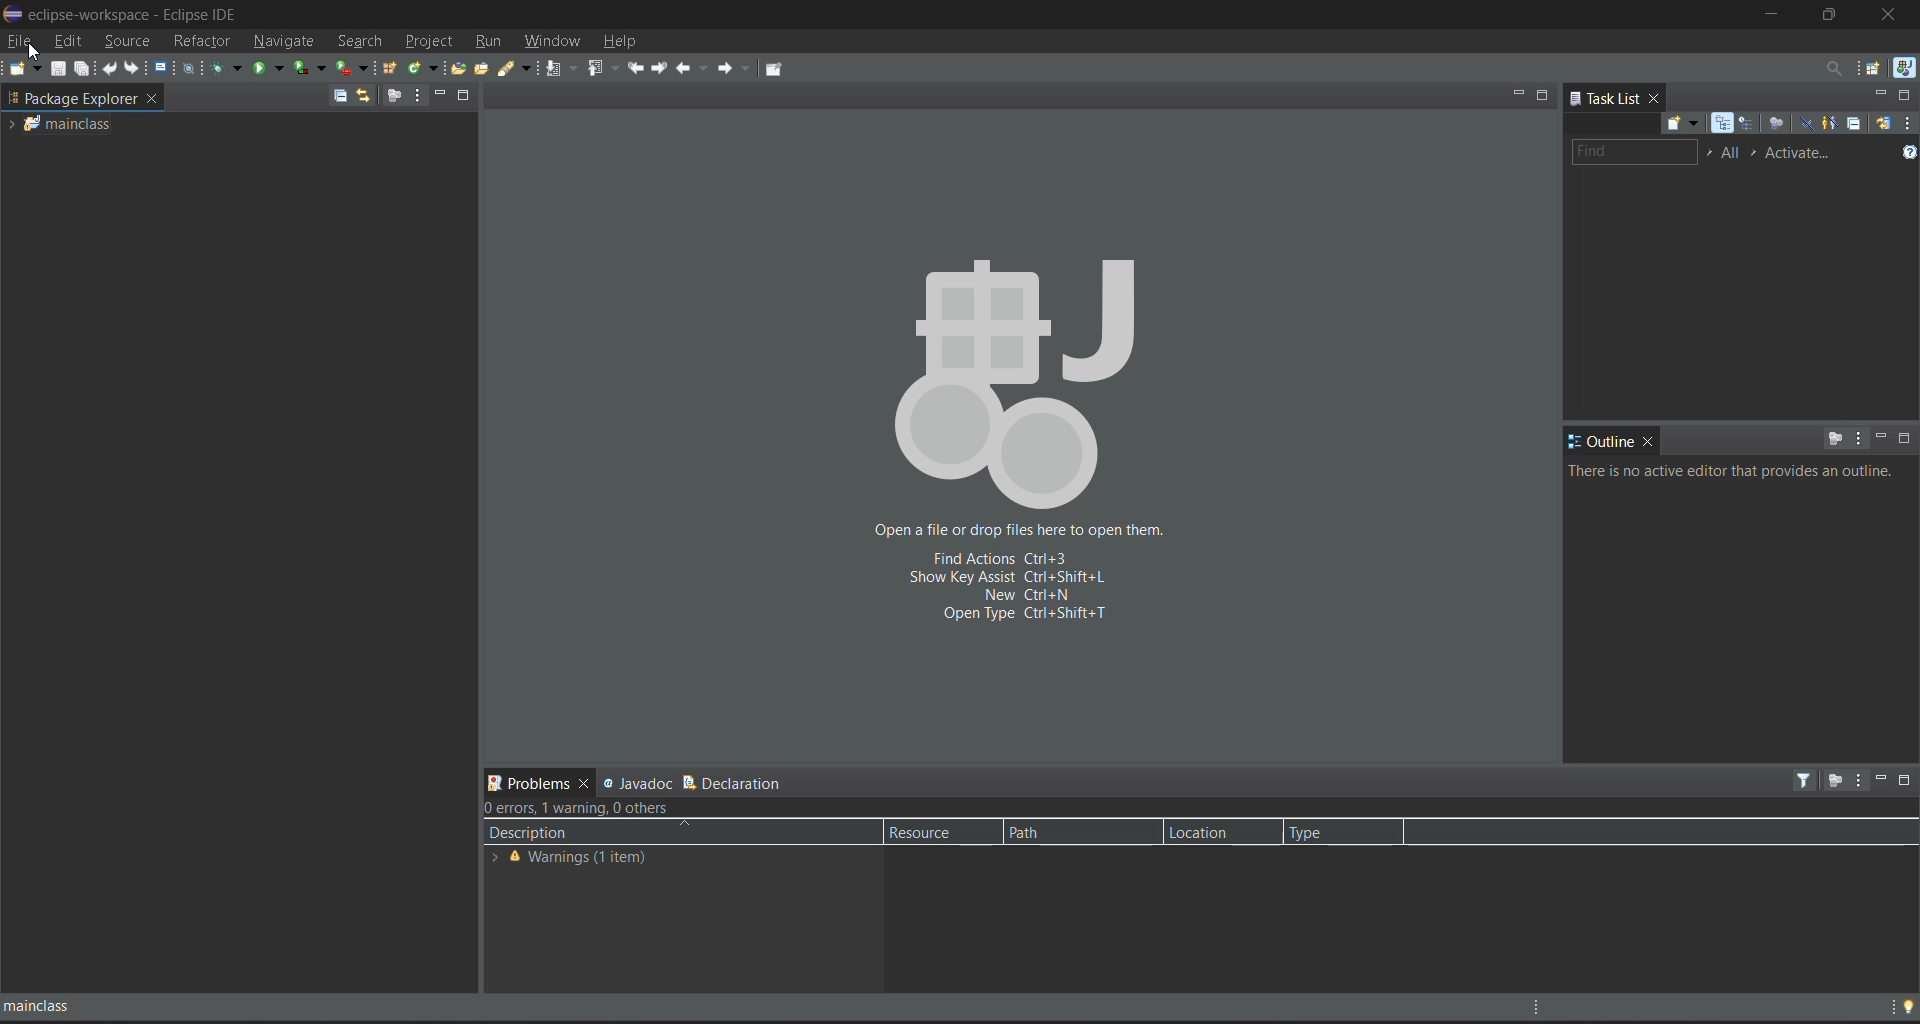  Describe the element at coordinates (1724, 123) in the screenshot. I see `categorized` at that location.